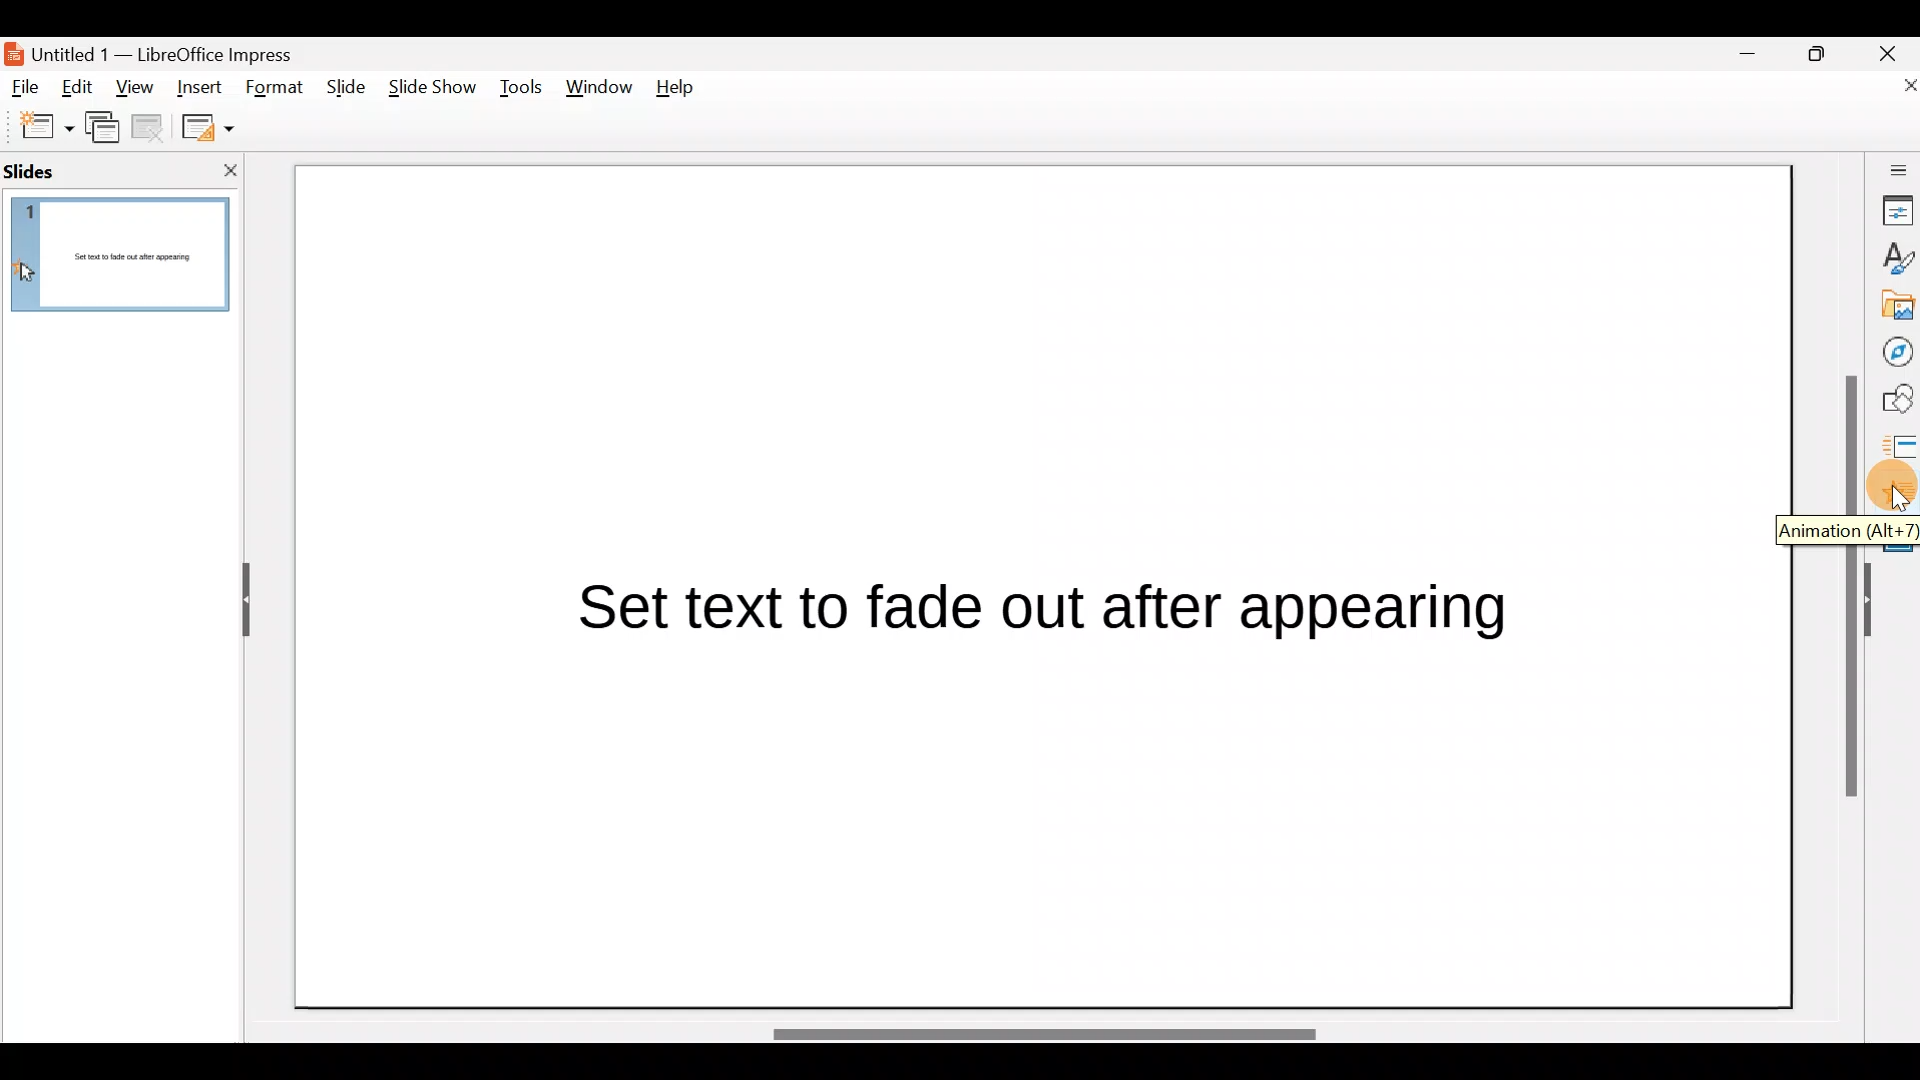 This screenshot has height=1080, width=1920. What do you see at coordinates (1894, 306) in the screenshot?
I see `Gallery` at bounding box center [1894, 306].